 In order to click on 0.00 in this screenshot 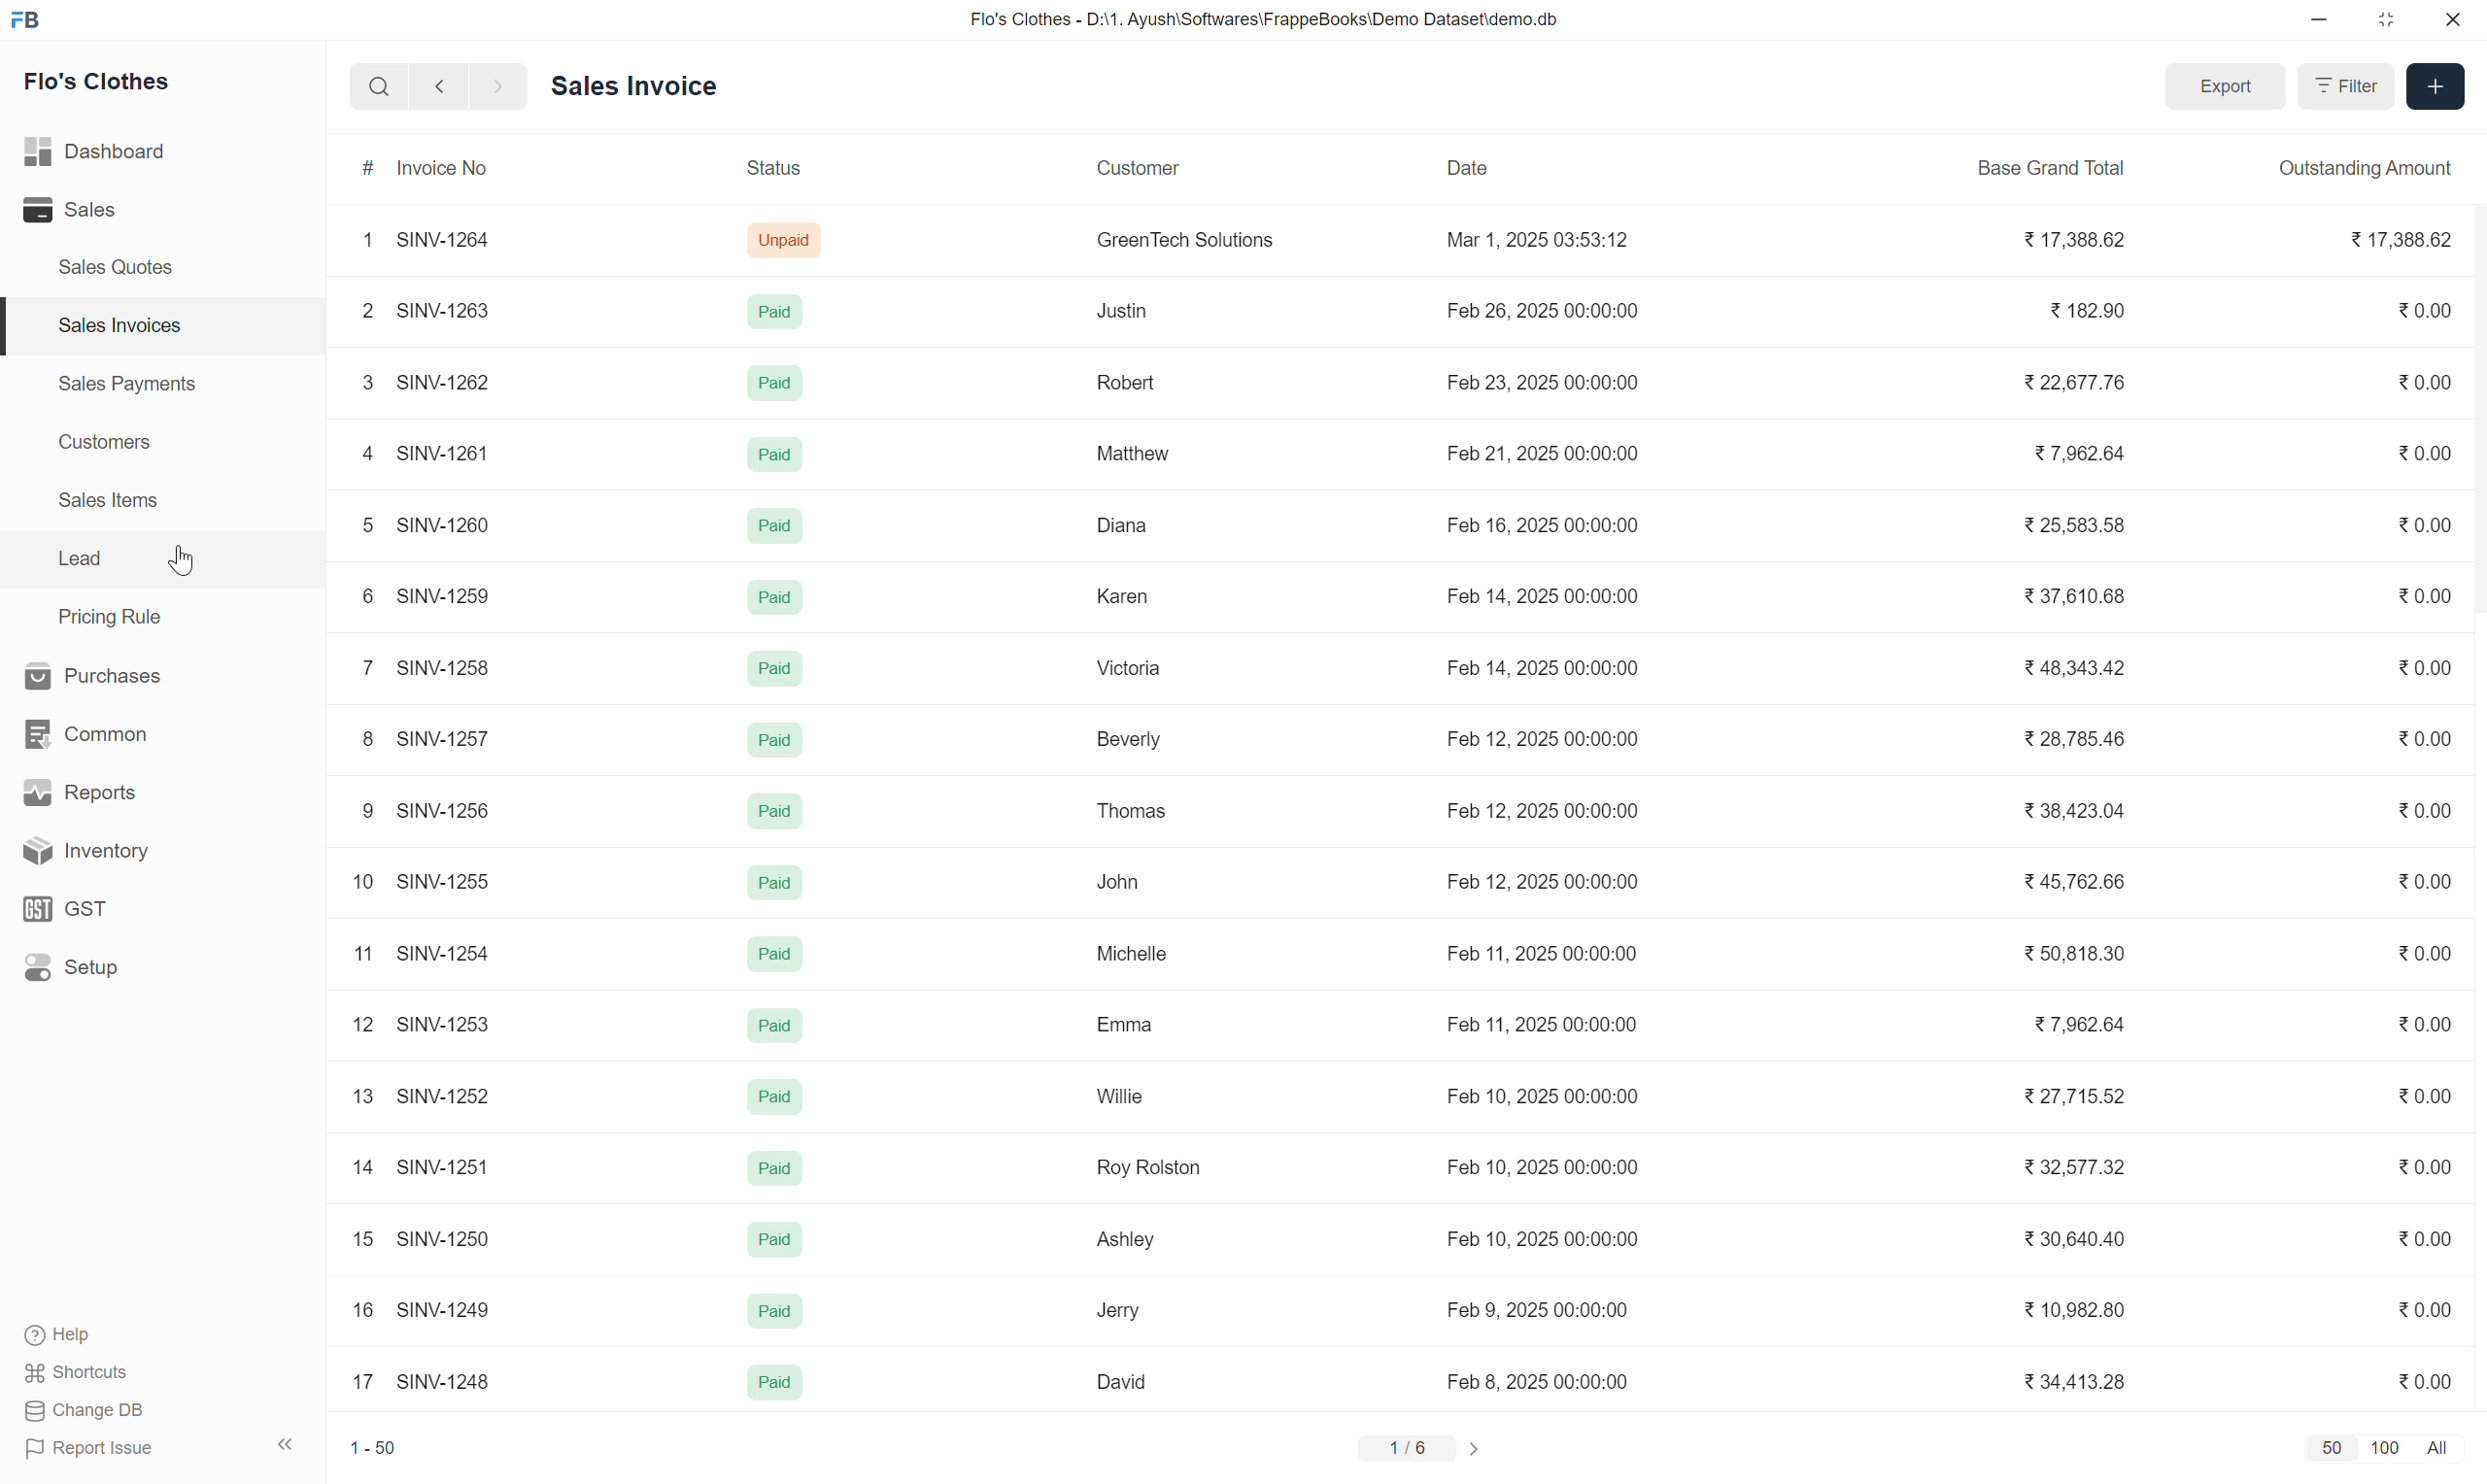, I will do `click(2427, 1091)`.